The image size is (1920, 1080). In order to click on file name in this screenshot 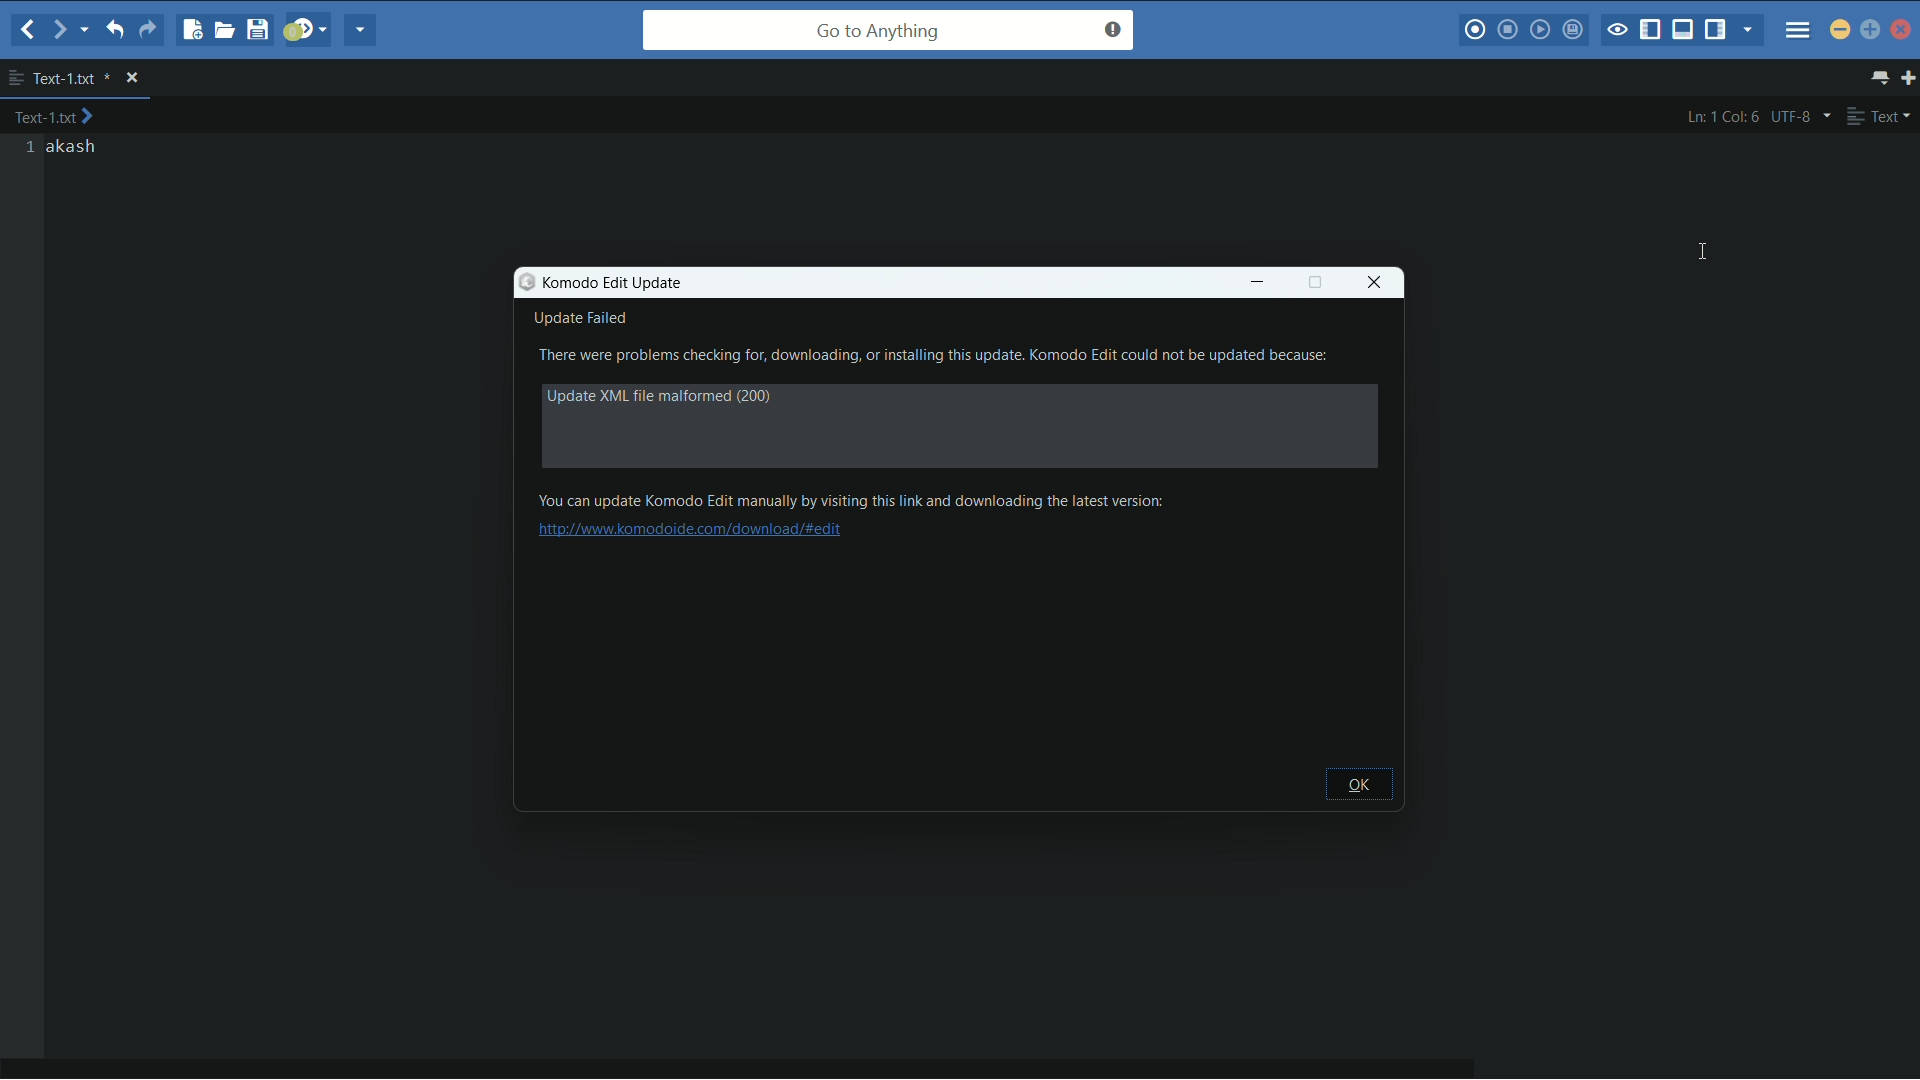, I will do `click(67, 79)`.